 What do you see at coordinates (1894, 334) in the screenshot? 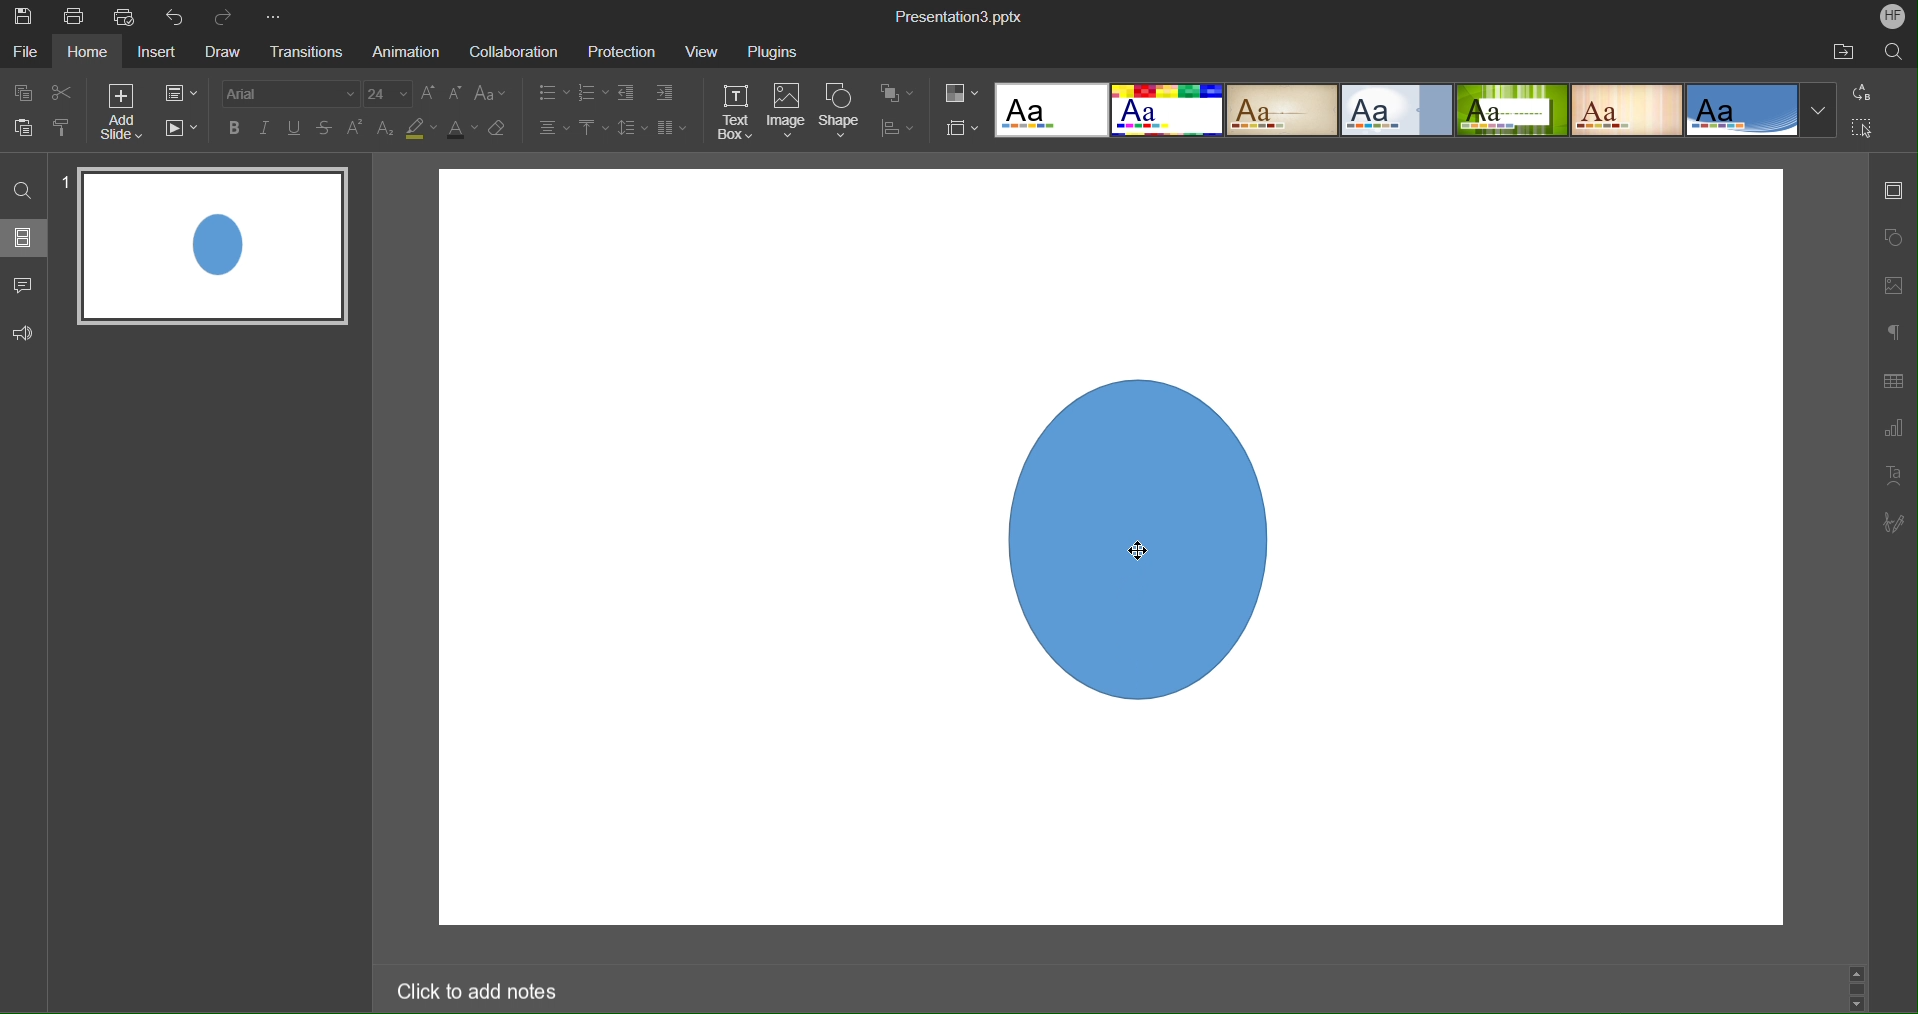
I see `Non-Printing Characters` at bounding box center [1894, 334].